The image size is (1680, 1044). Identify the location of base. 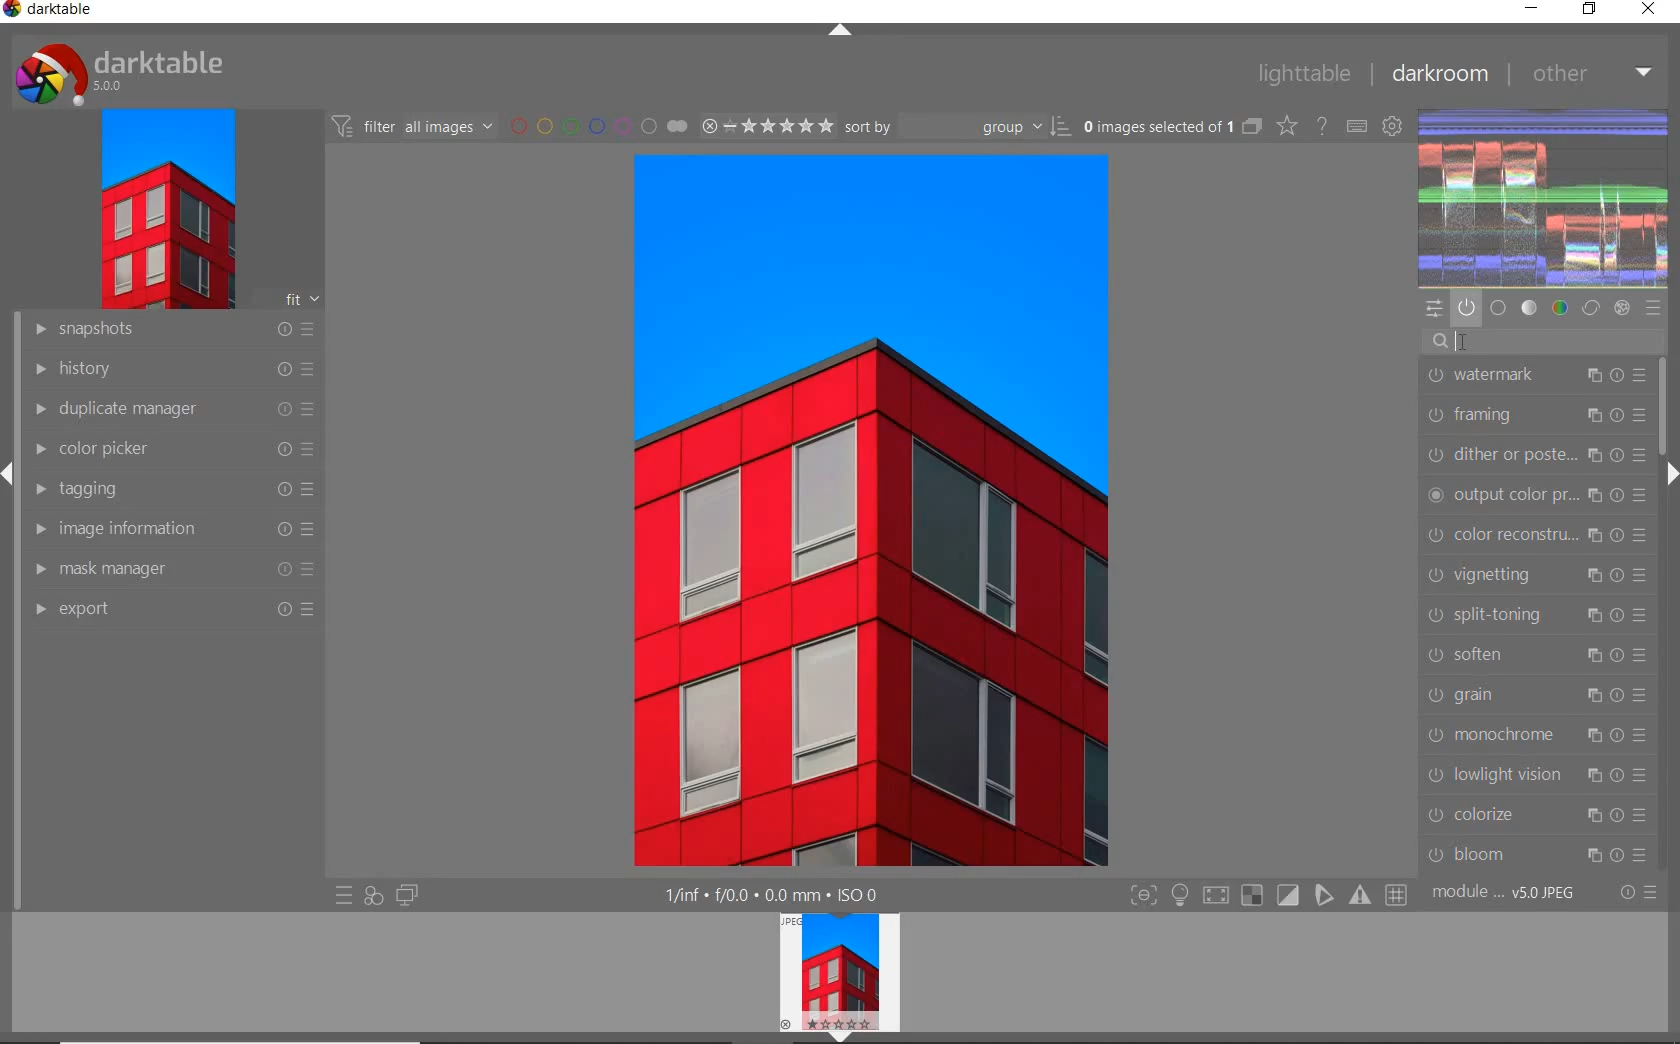
(1498, 306).